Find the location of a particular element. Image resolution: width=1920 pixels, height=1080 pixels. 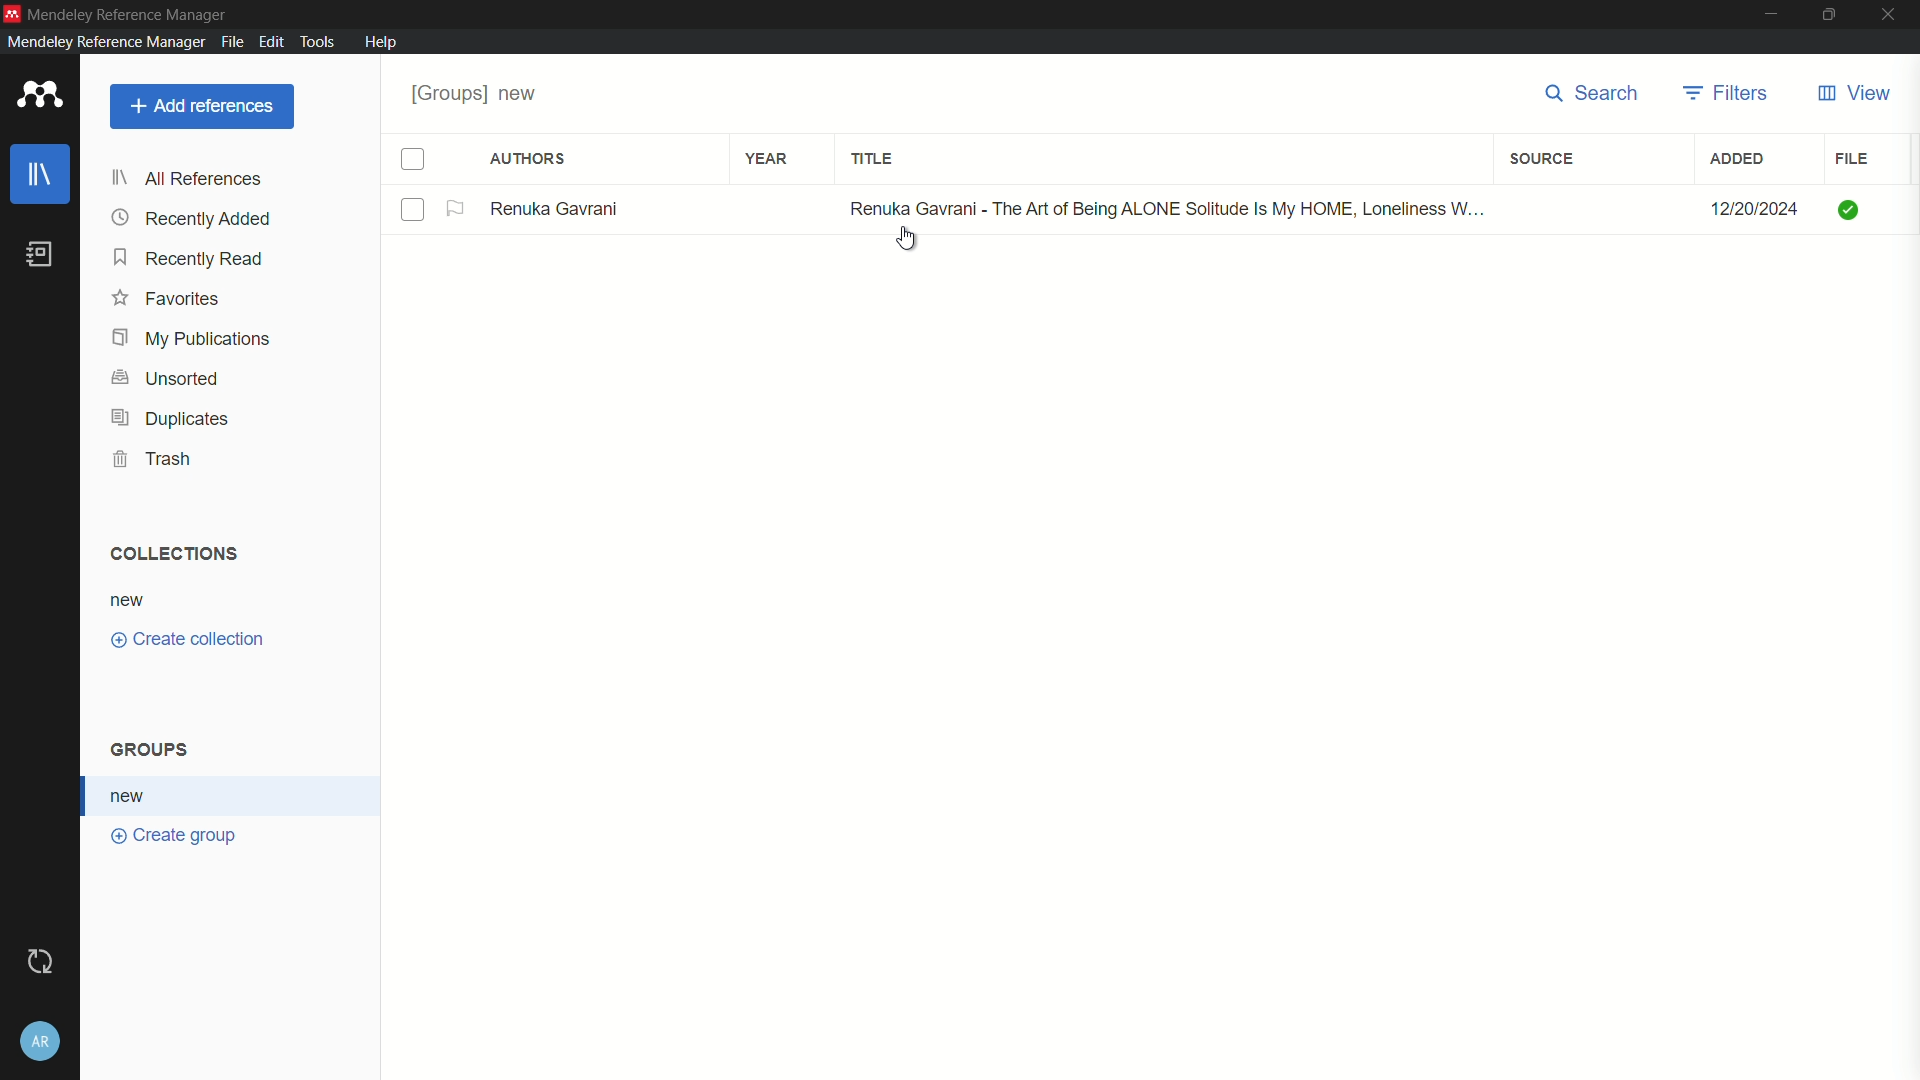

authors is located at coordinates (530, 160).